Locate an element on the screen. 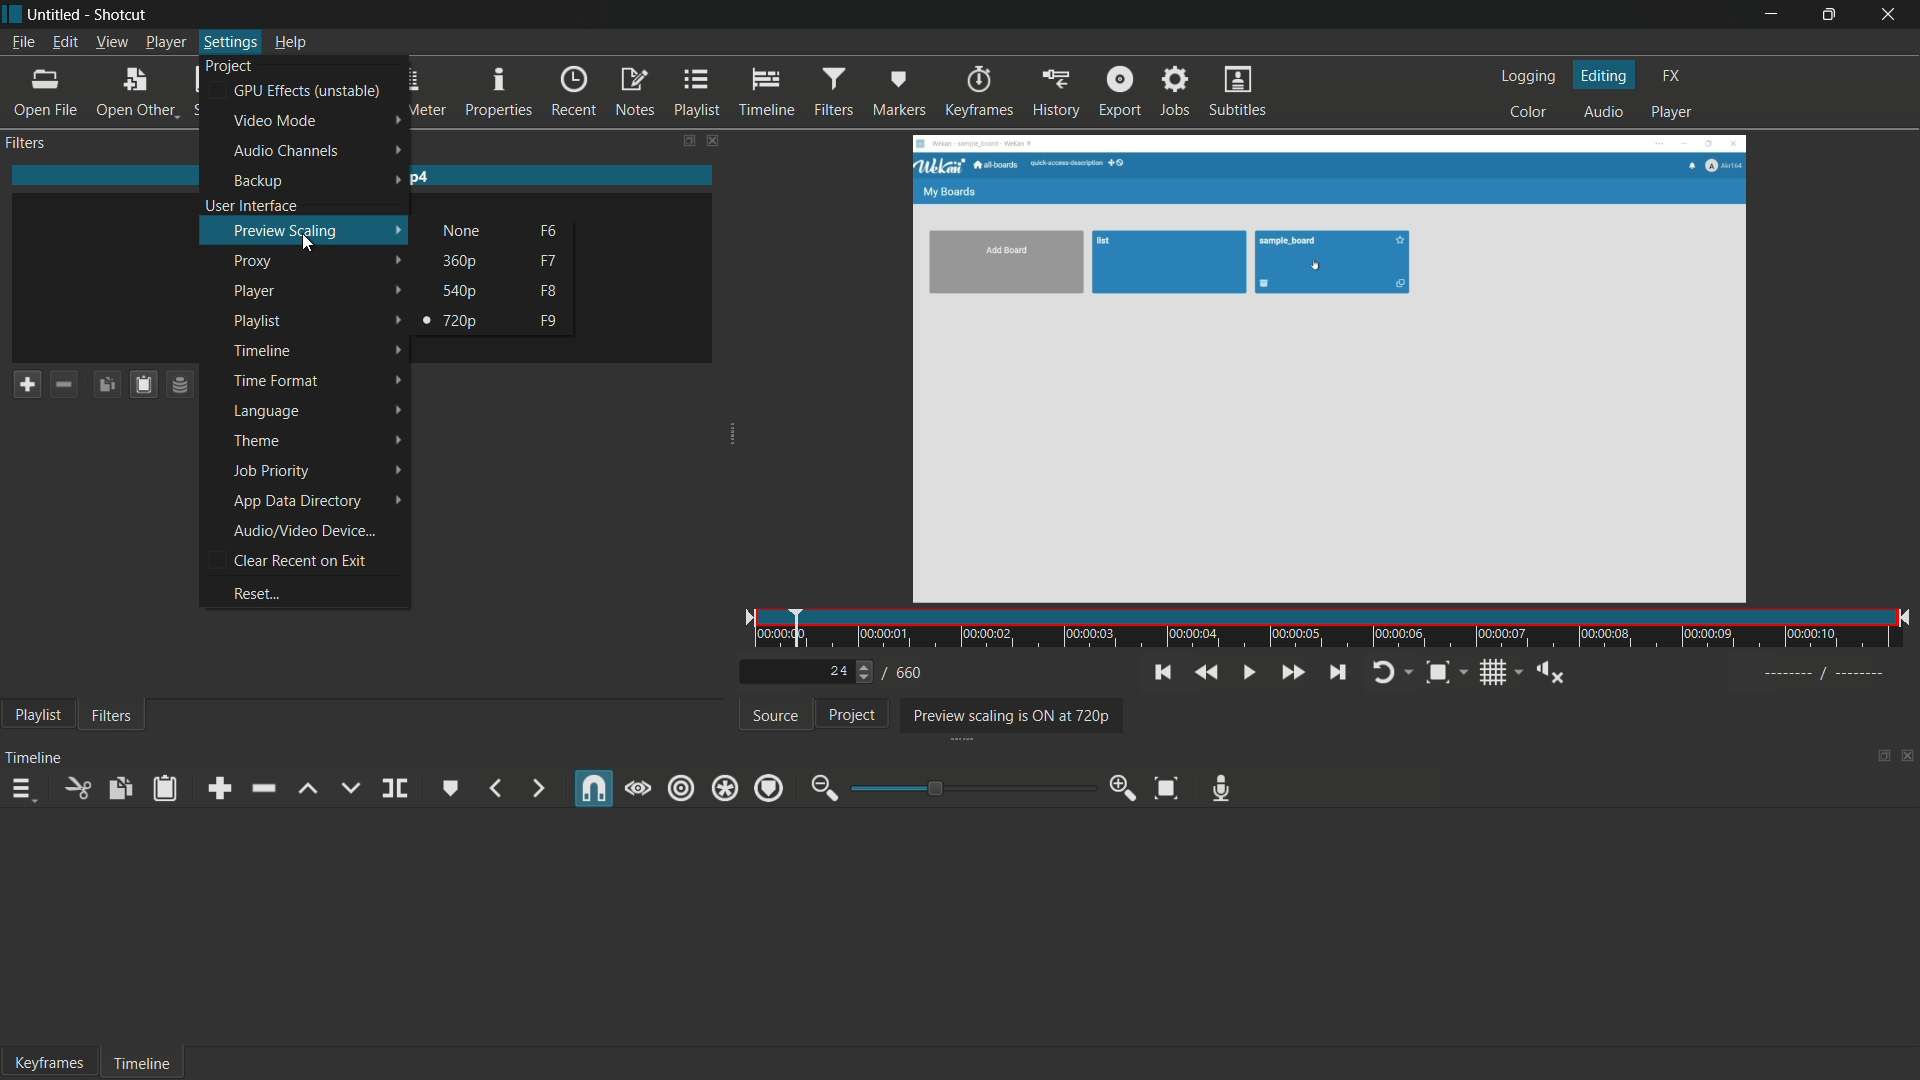 The height and width of the screenshot is (1080, 1920). copy is located at coordinates (122, 787).